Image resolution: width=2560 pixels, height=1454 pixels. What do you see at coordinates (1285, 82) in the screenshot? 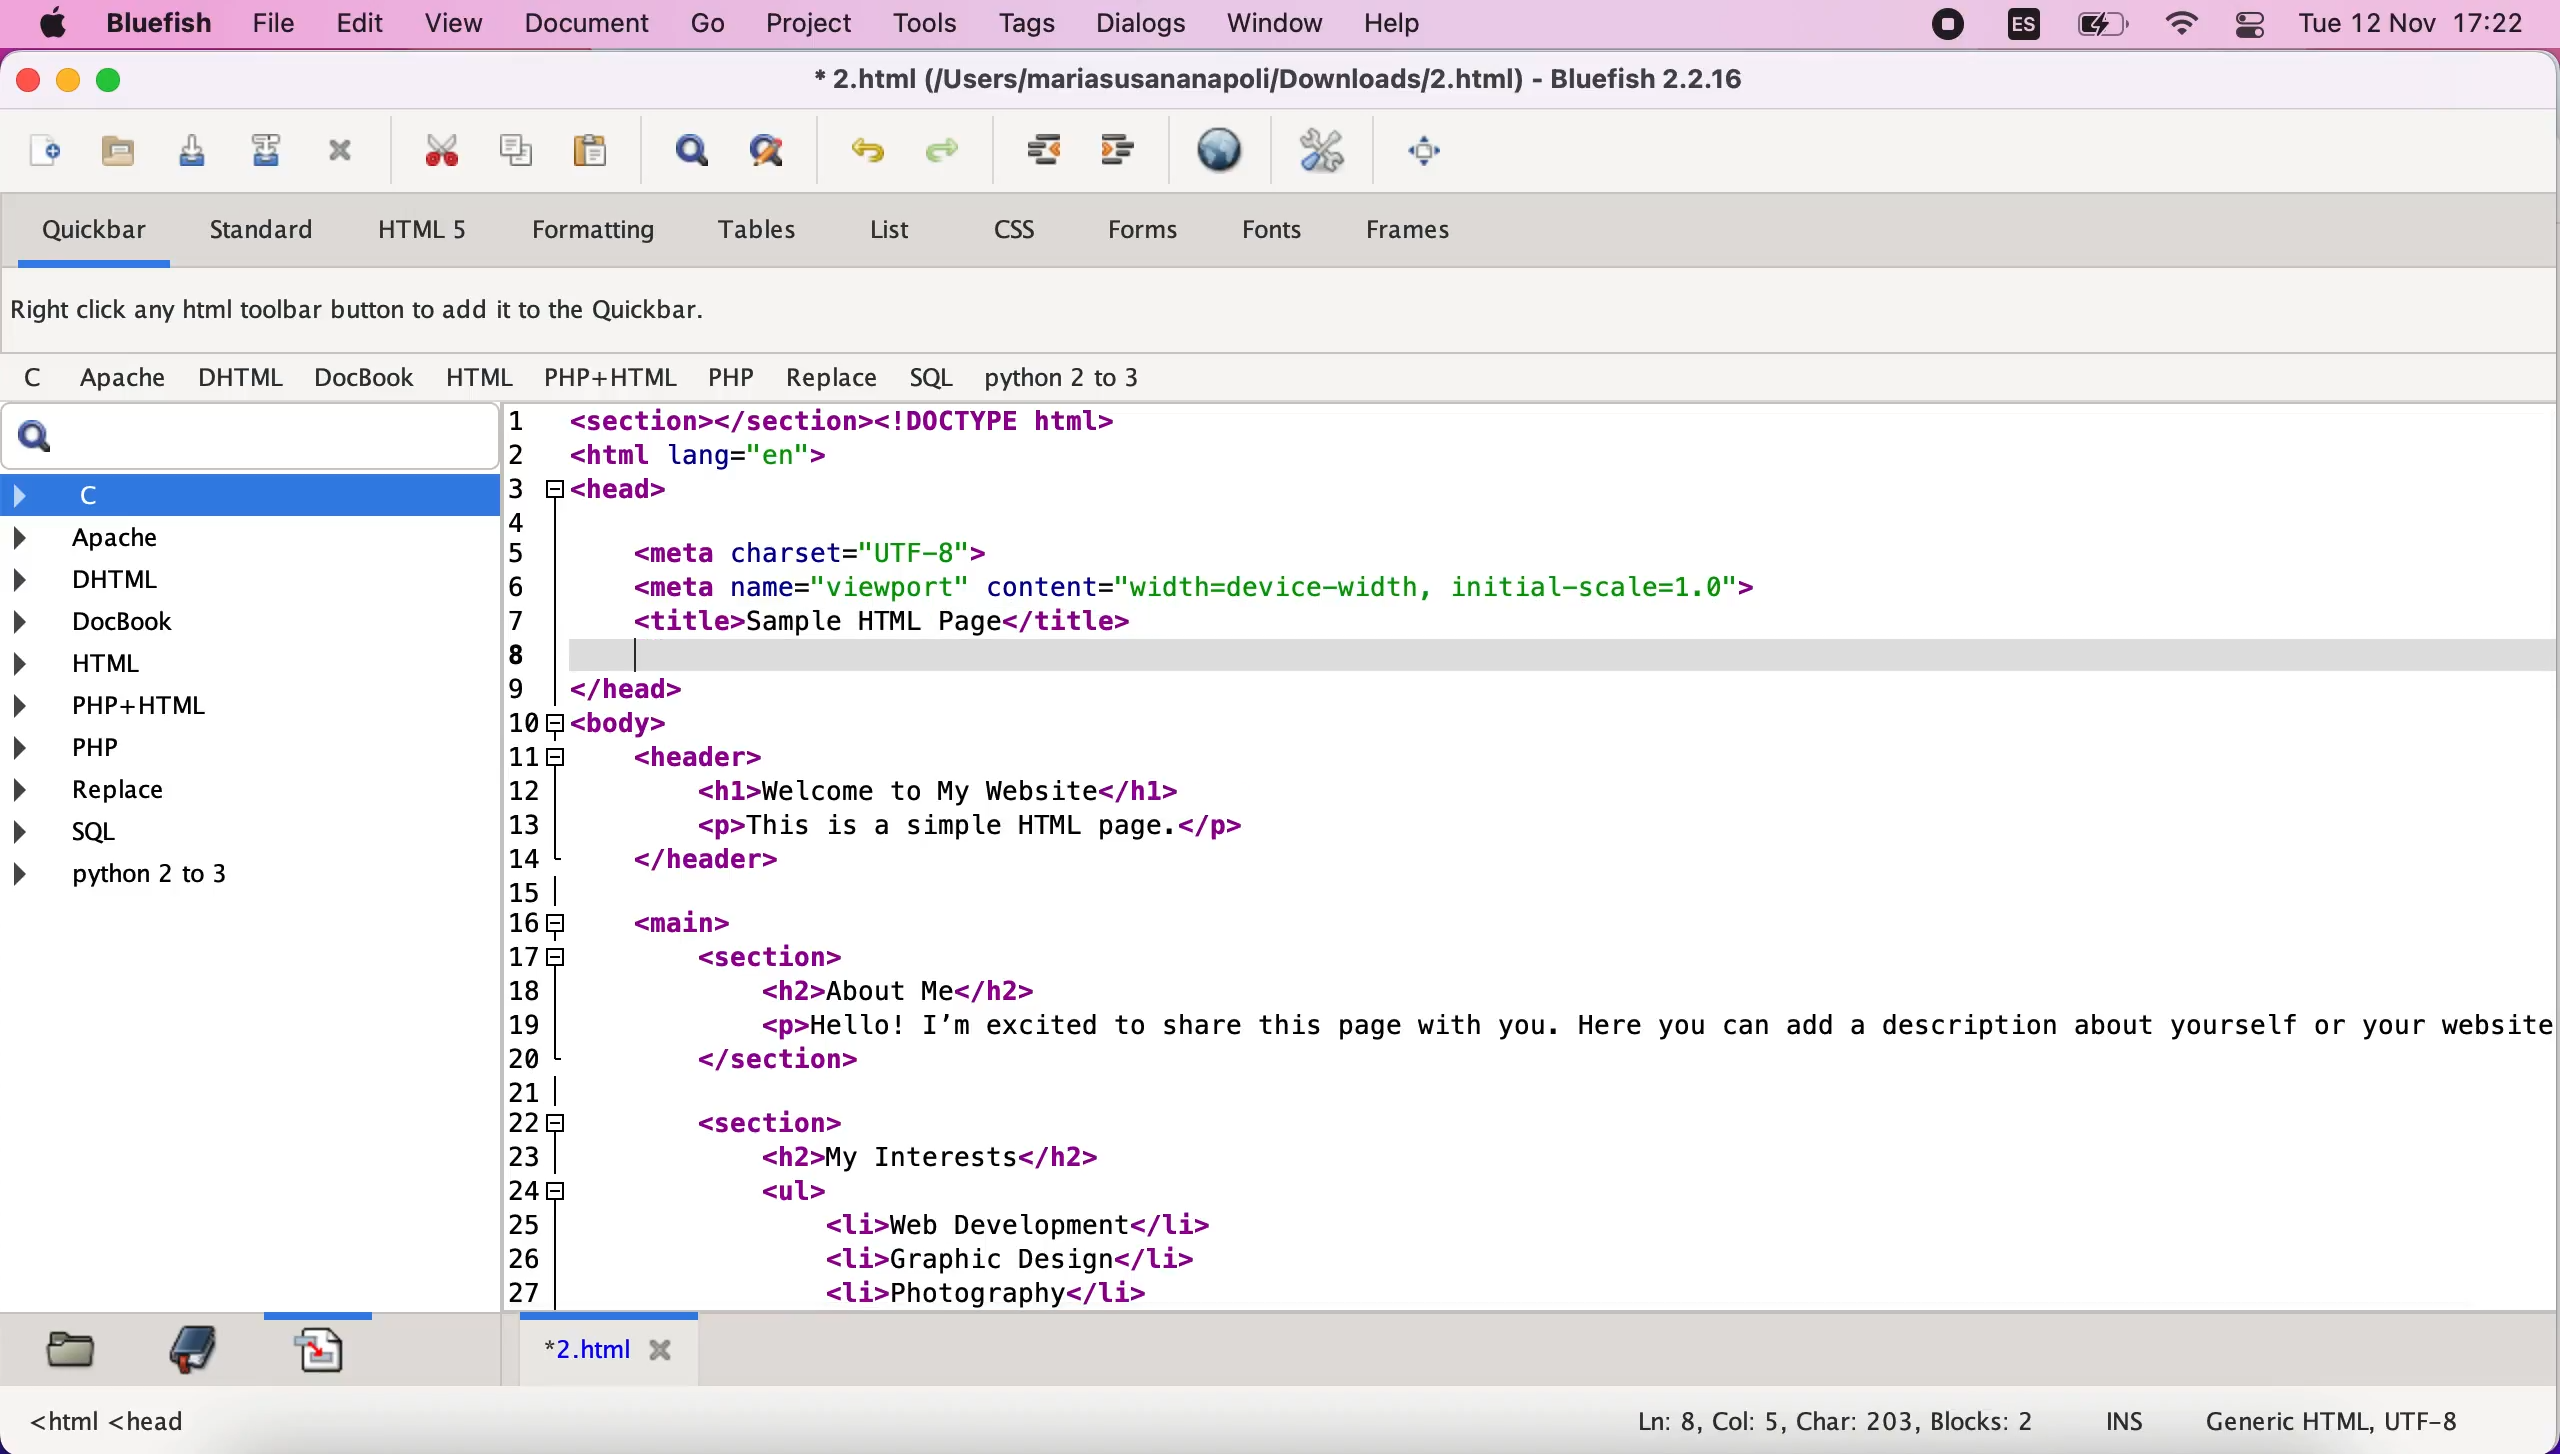
I see `* 2.html (/Users/mariasusananapoli/Downloads/2.html) - Bluefish 2.2.16` at bounding box center [1285, 82].